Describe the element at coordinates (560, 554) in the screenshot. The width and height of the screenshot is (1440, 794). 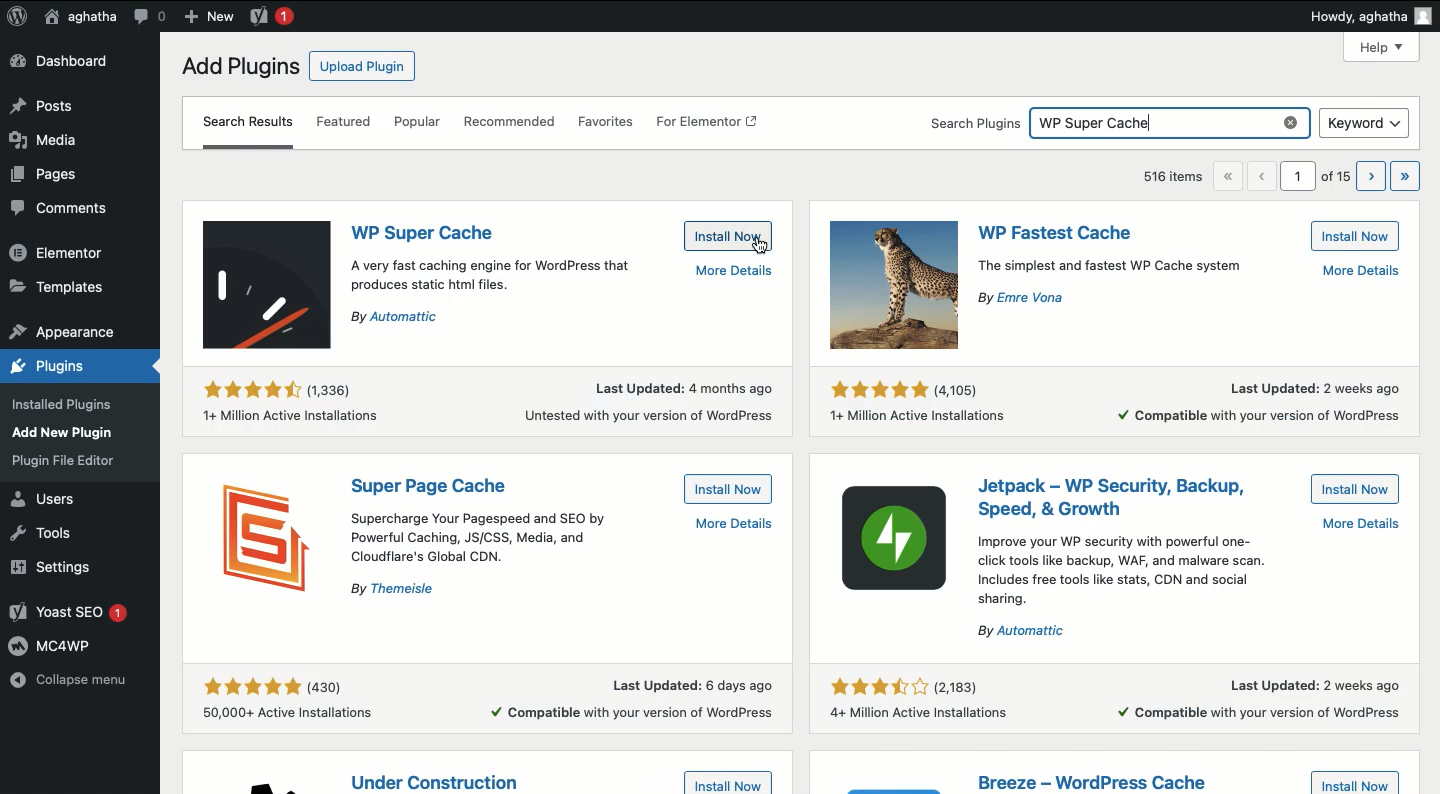
I see `supercharge your pagespeed and SEO by Powerful caching JS?CSS ,media and cloudlare global lane.` at that location.